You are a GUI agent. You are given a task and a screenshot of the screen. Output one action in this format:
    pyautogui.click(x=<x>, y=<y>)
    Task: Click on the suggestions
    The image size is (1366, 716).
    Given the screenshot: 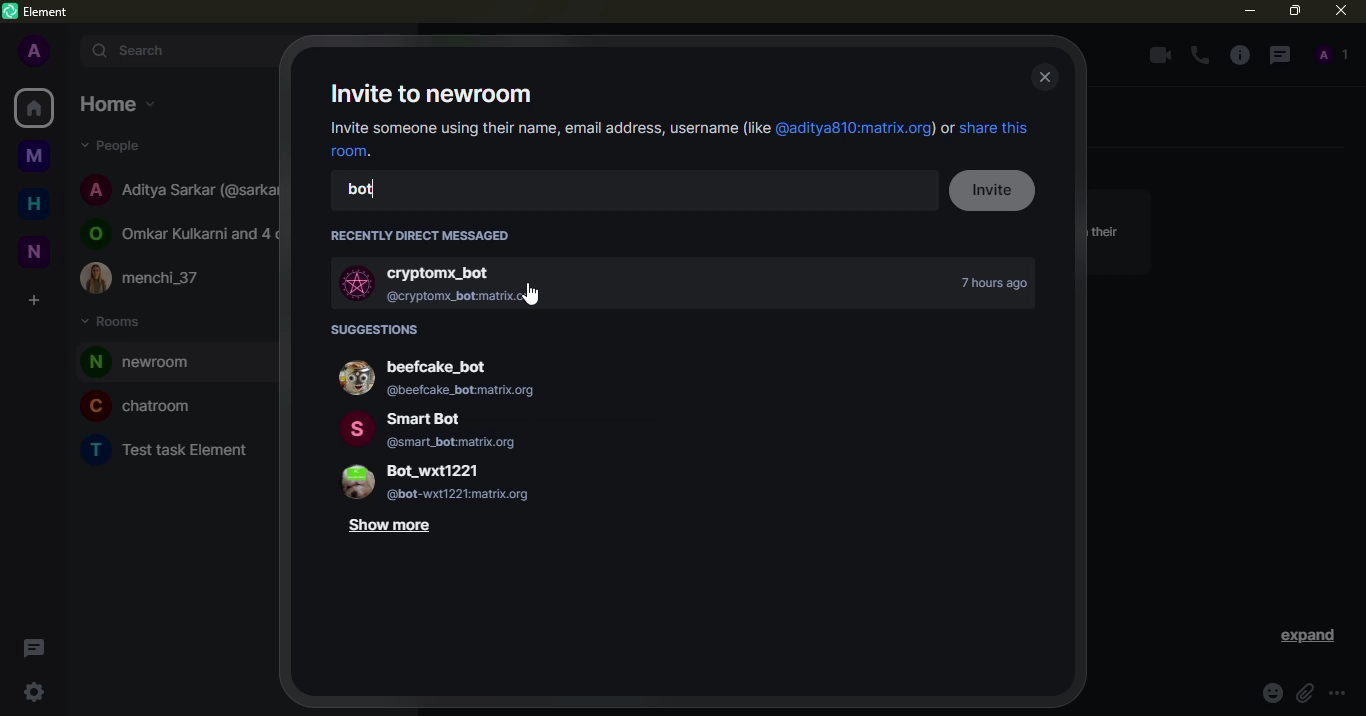 What is the action you would take?
    pyautogui.click(x=371, y=330)
    